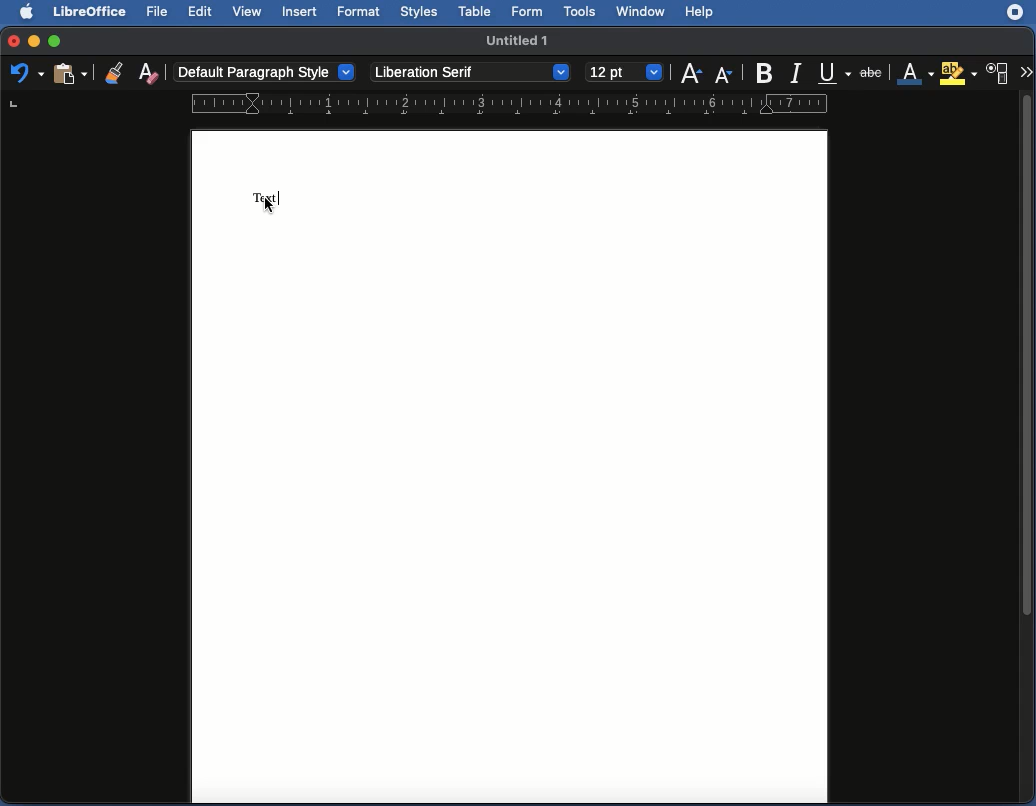 This screenshot has width=1036, height=806. Describe the element at coordinates (836, 73) in the screenshot. I see `Underline` at that location.